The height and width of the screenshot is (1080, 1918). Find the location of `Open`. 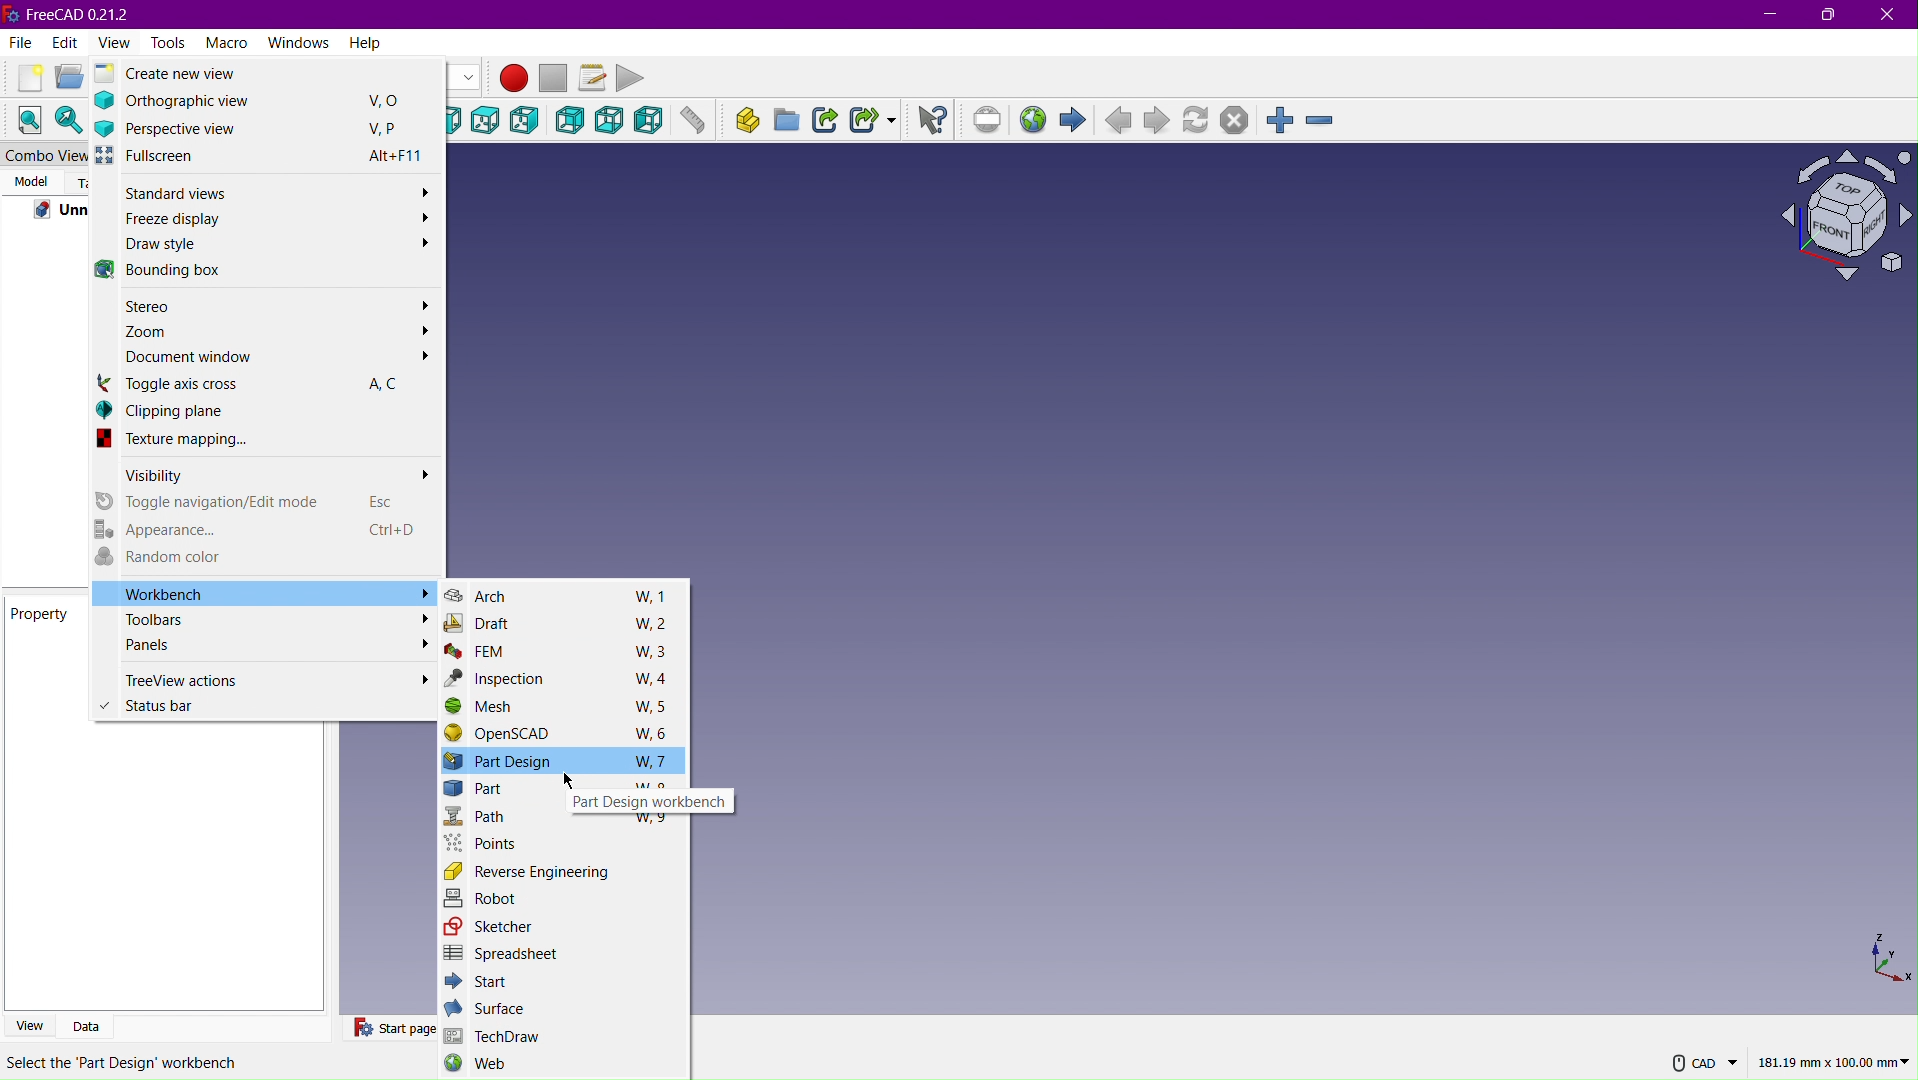

Open is located at coordinates (71, 78).